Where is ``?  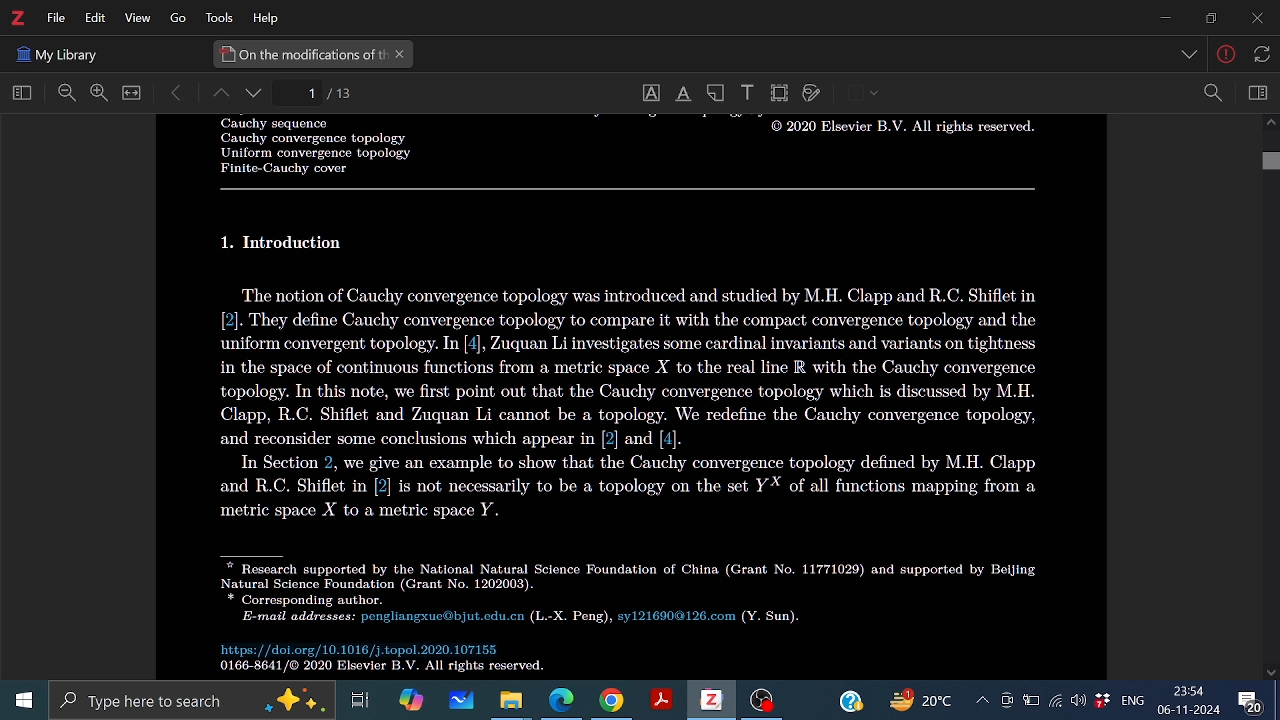  is located at coordinates (629, 189).